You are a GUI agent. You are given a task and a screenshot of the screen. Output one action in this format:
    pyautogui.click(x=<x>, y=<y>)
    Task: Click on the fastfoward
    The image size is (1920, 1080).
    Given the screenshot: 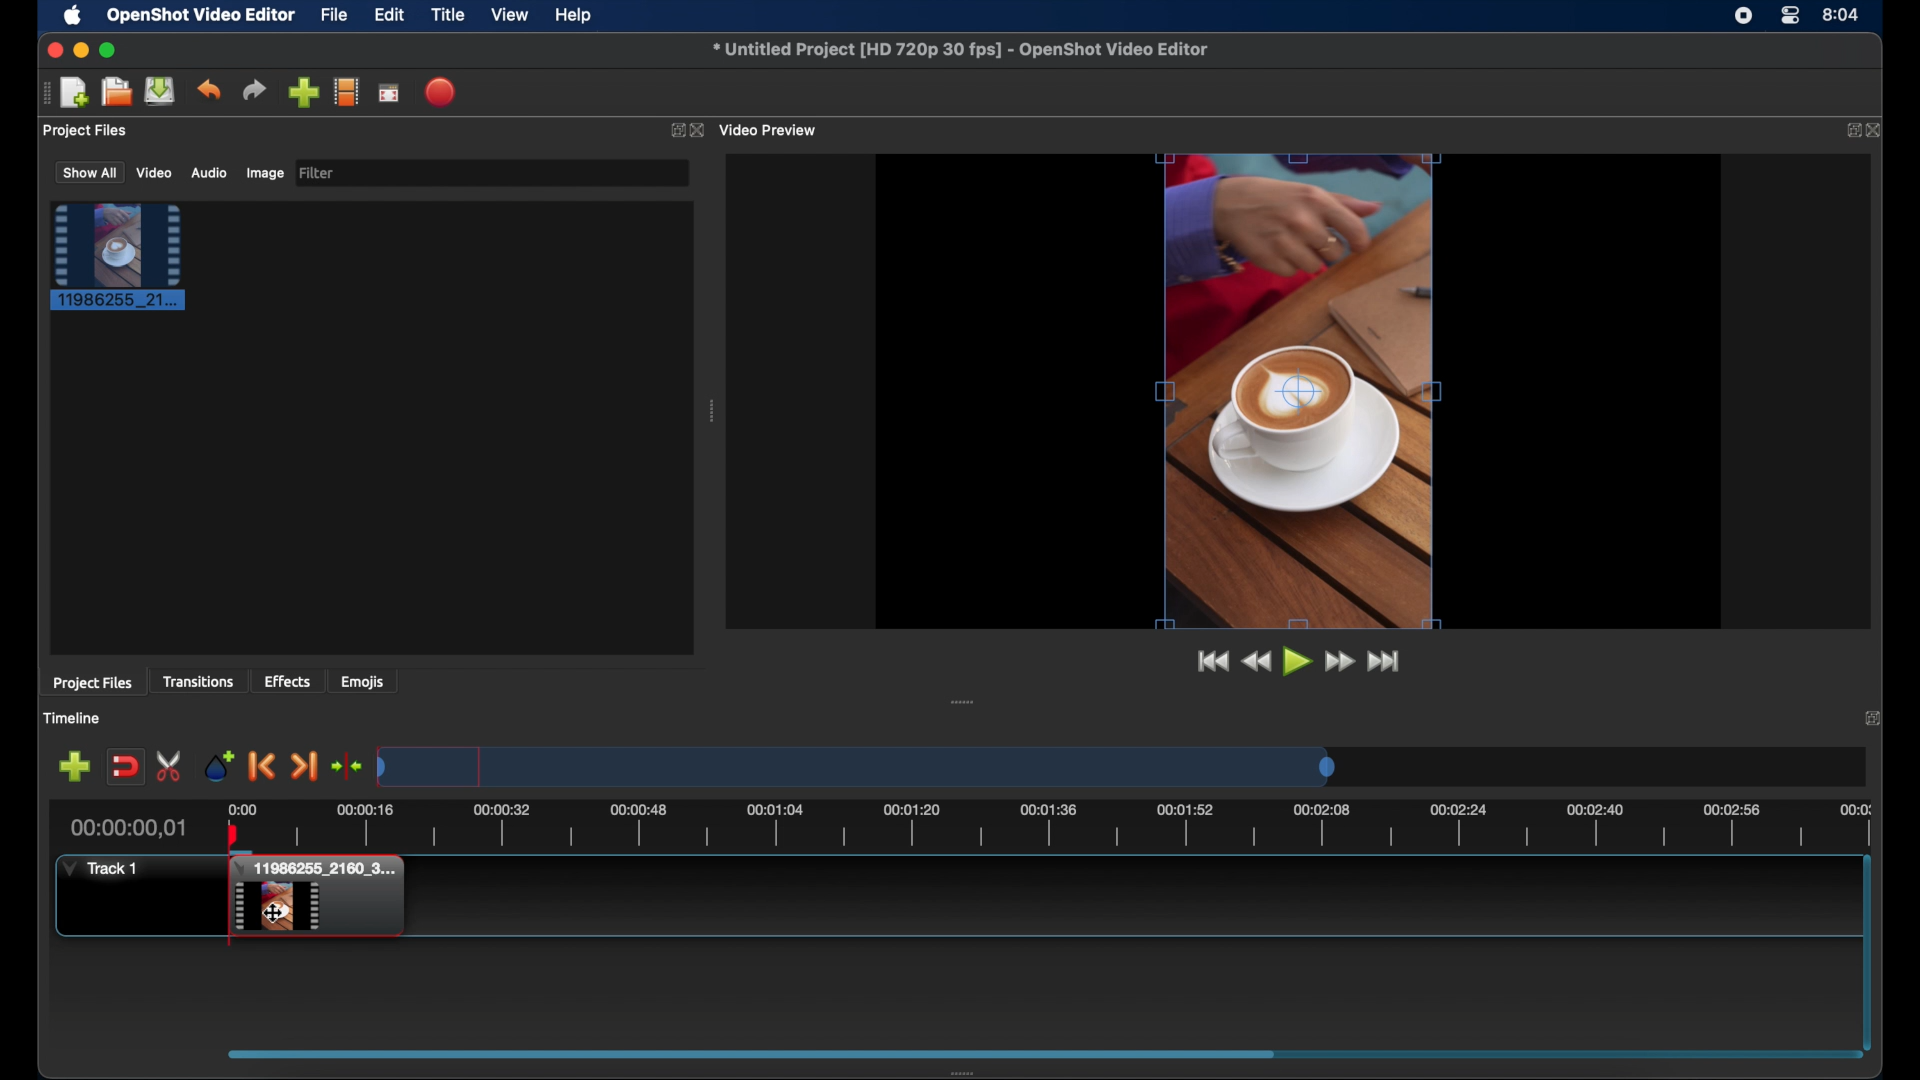 What is the action you would take?
    pyautogui.click(x=1341, y=661)
    